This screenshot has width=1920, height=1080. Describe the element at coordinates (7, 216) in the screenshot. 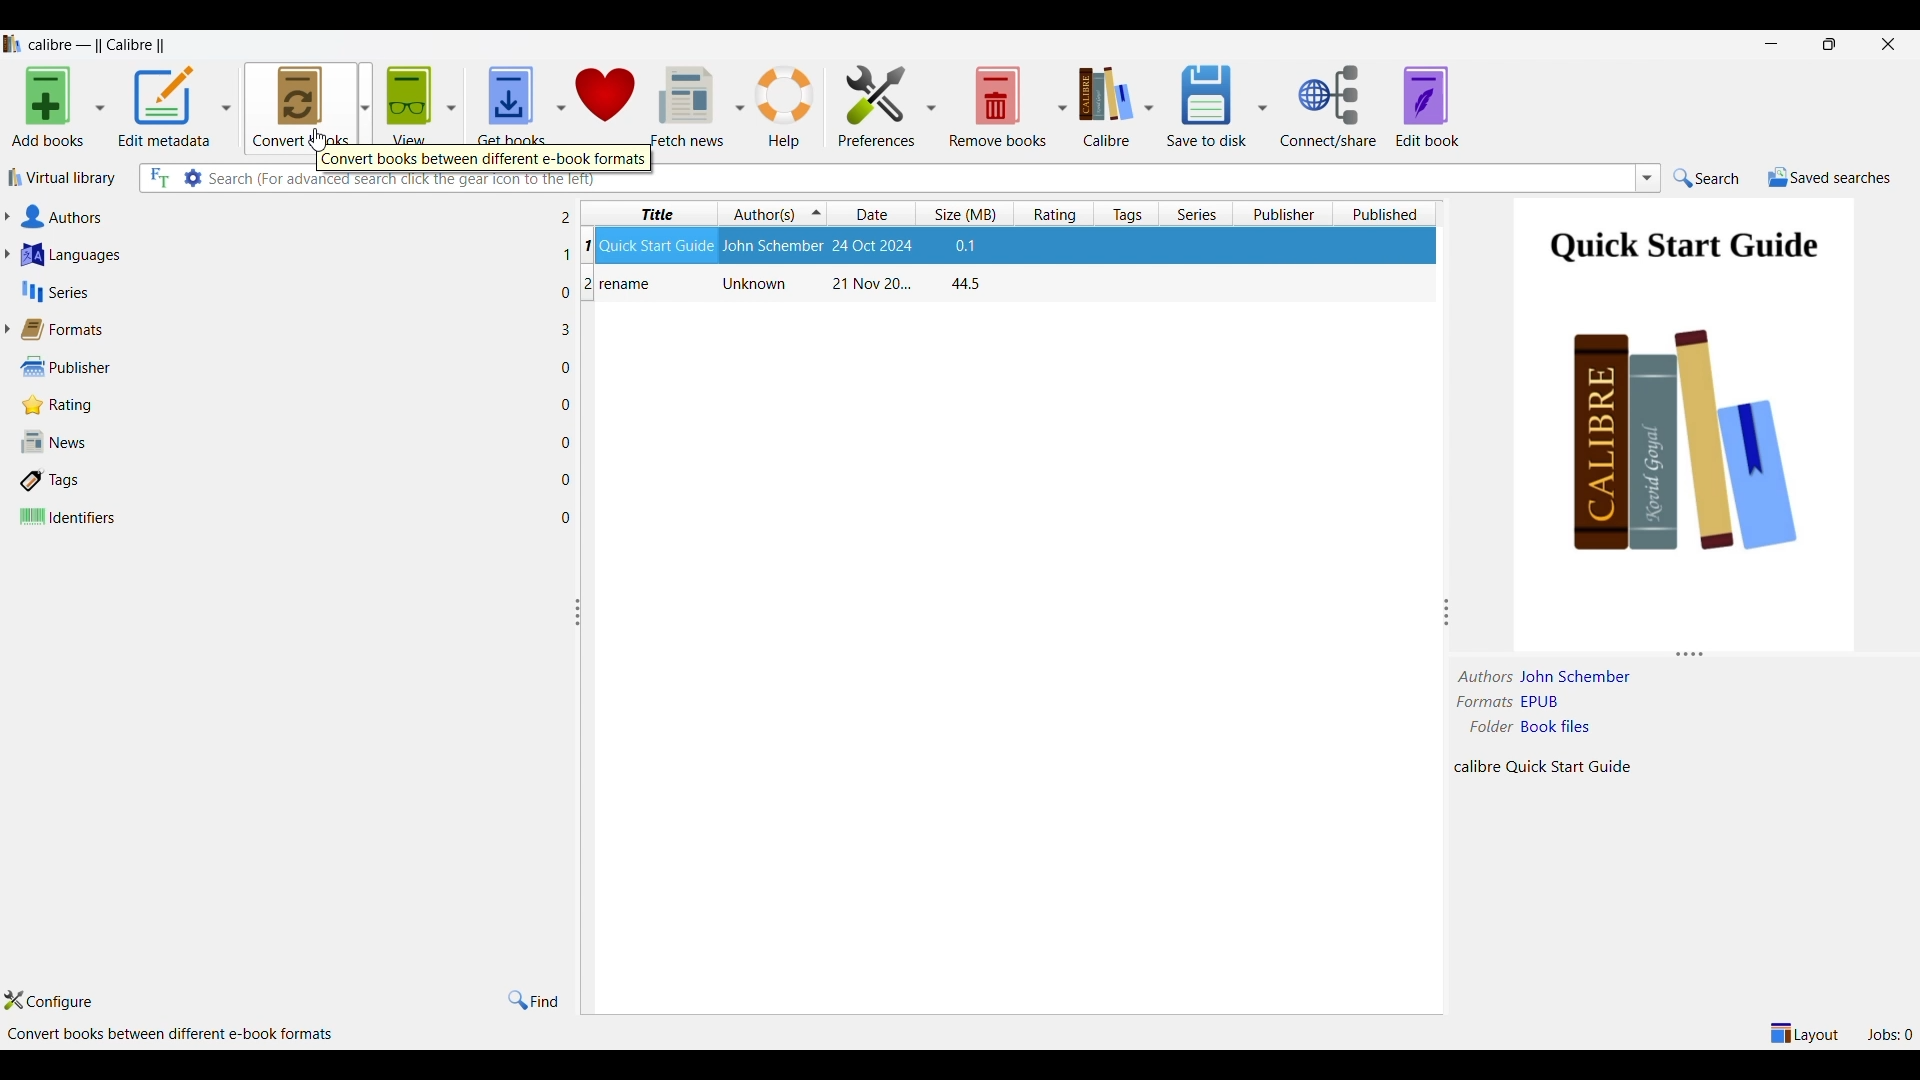

I see `Expand authors` at that location.